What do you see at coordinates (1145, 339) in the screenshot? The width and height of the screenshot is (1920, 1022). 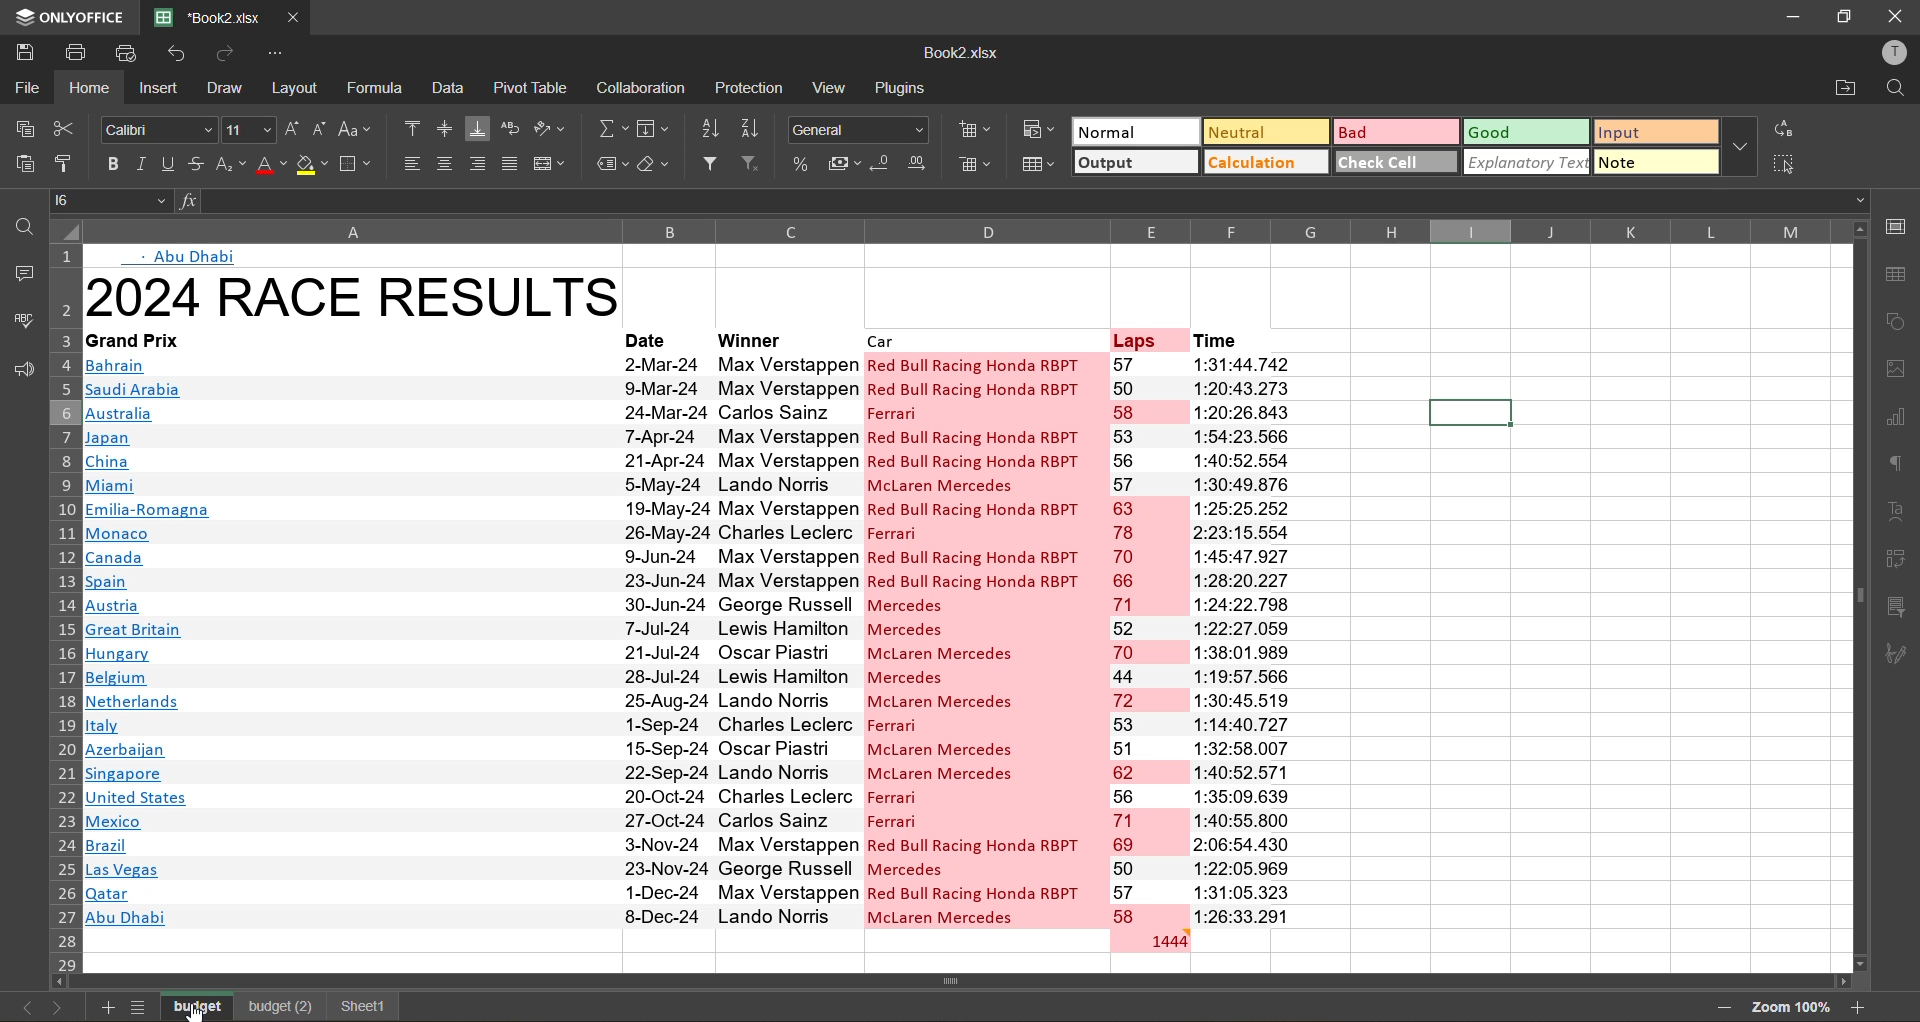 I see `laps` at bounding box center [1145, 339].